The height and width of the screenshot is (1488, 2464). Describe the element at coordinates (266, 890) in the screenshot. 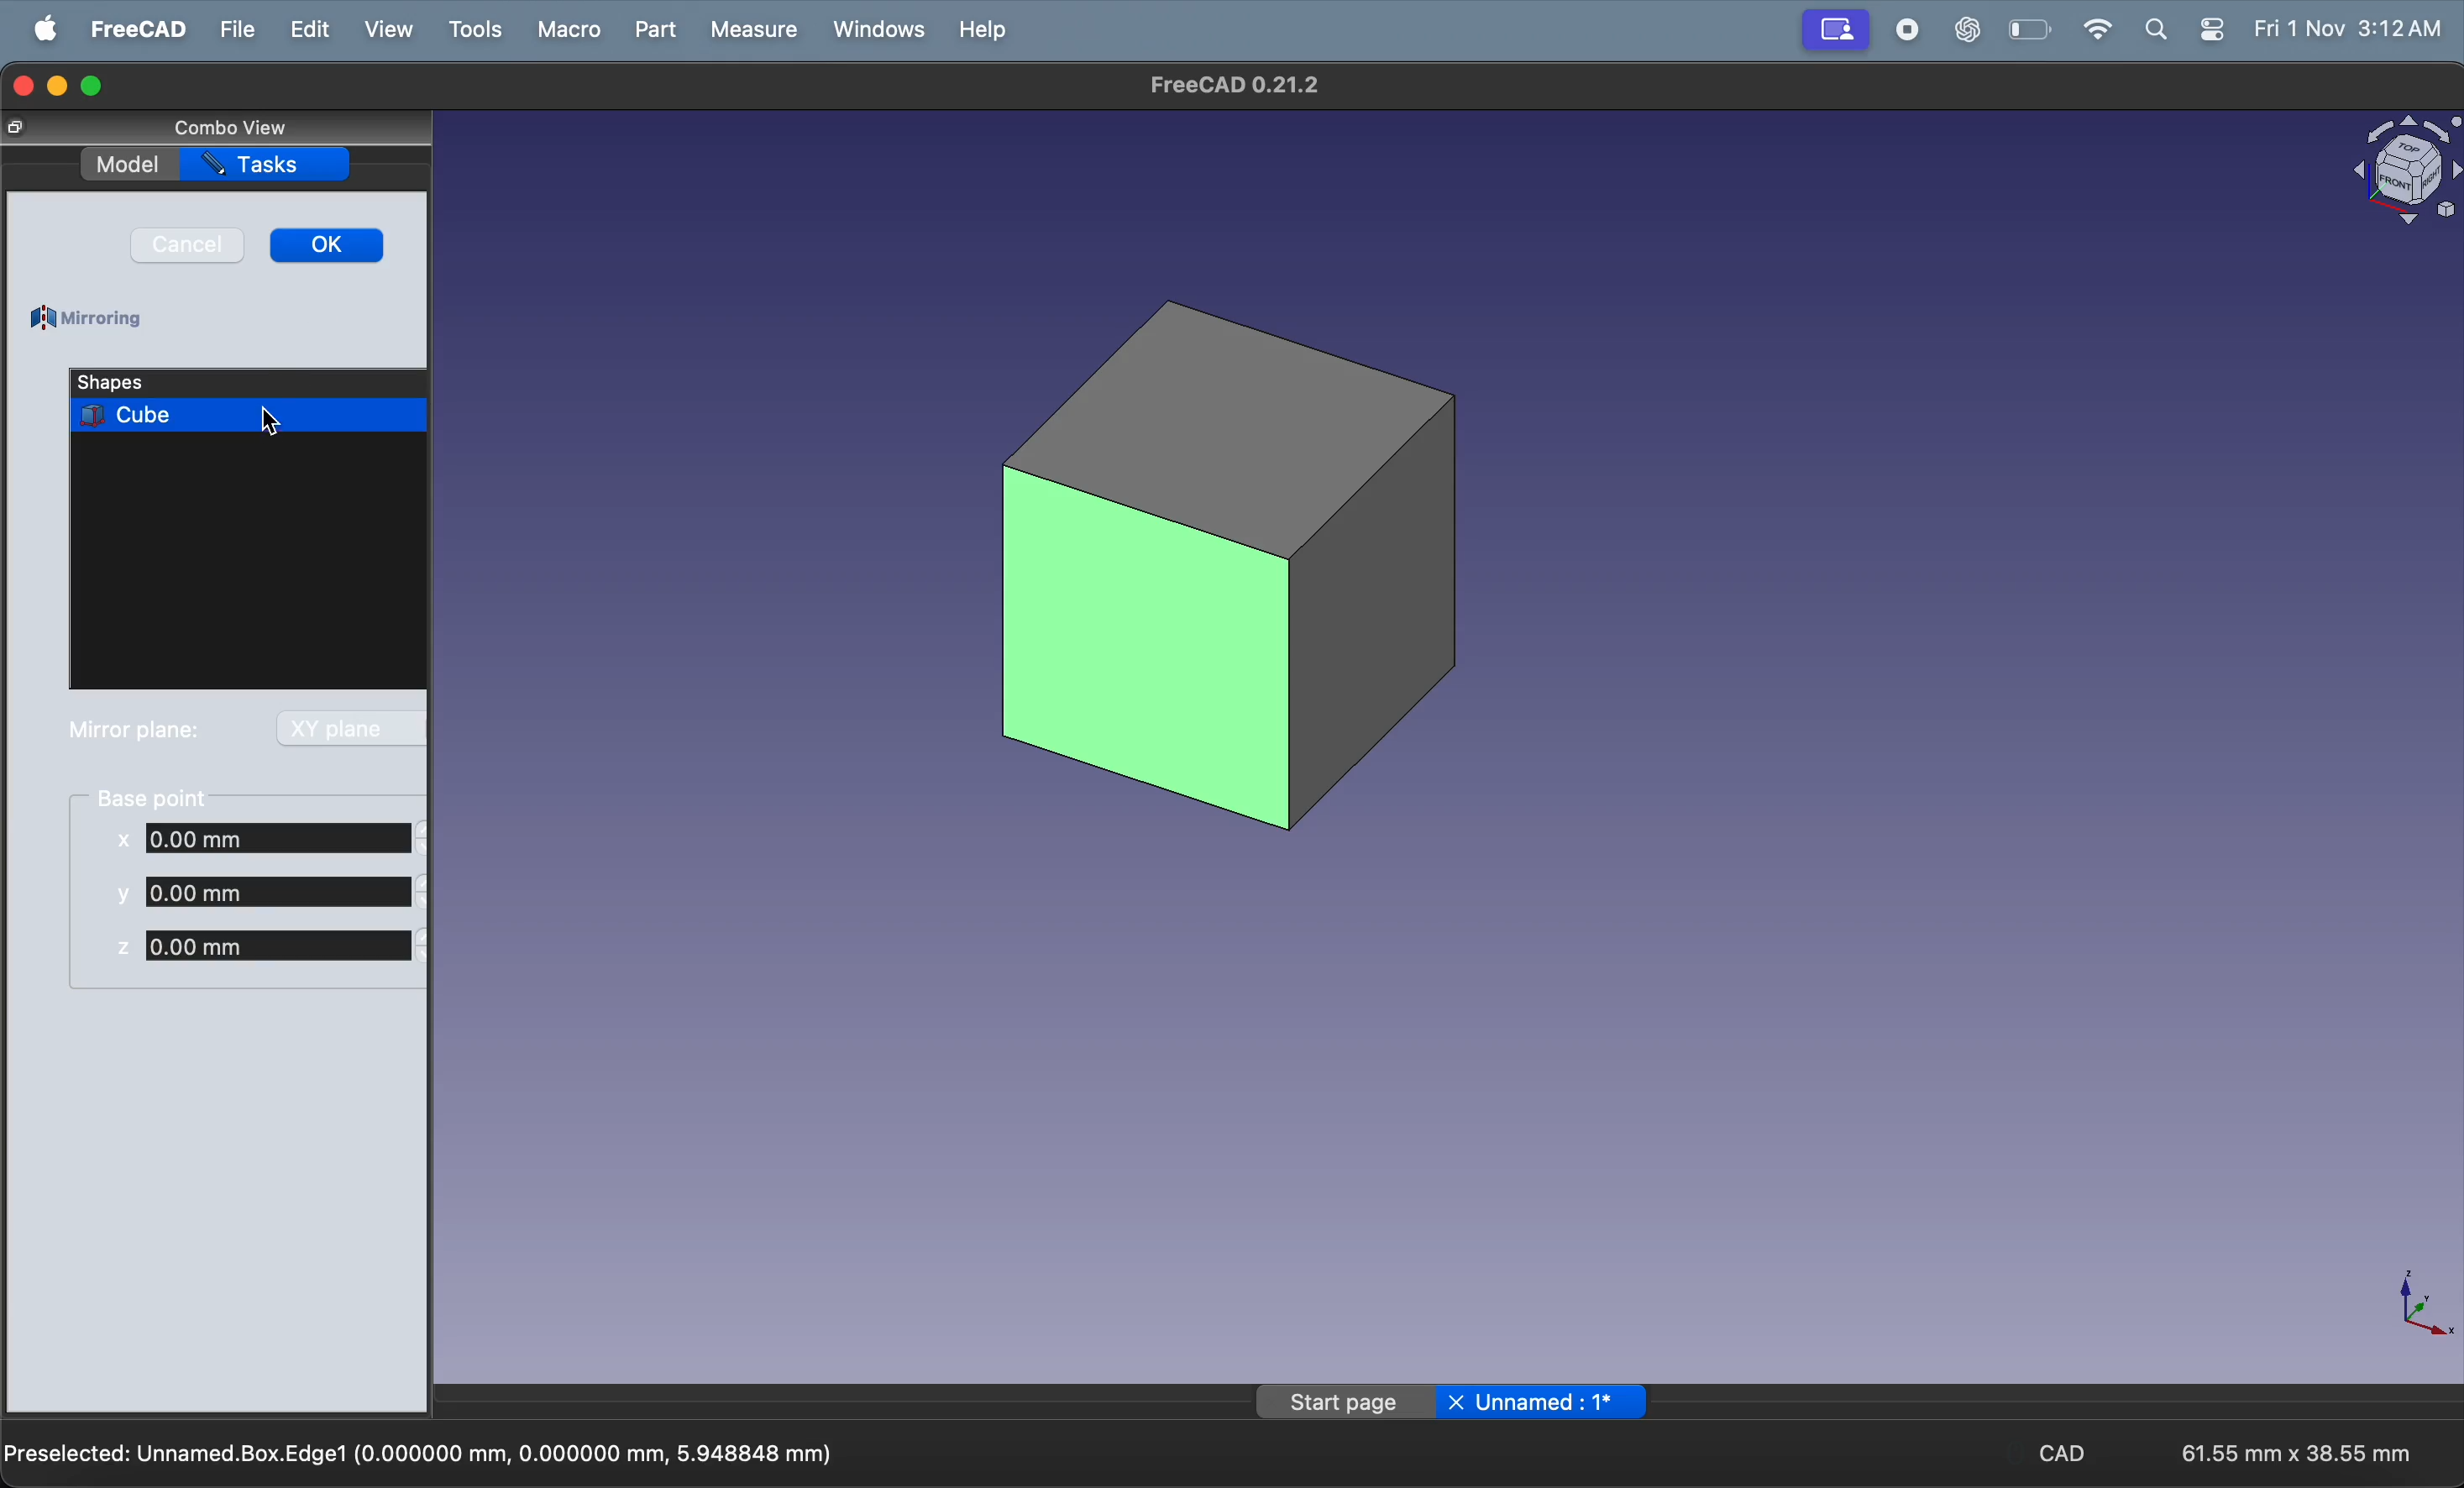

I see `y cordinate` at that location.